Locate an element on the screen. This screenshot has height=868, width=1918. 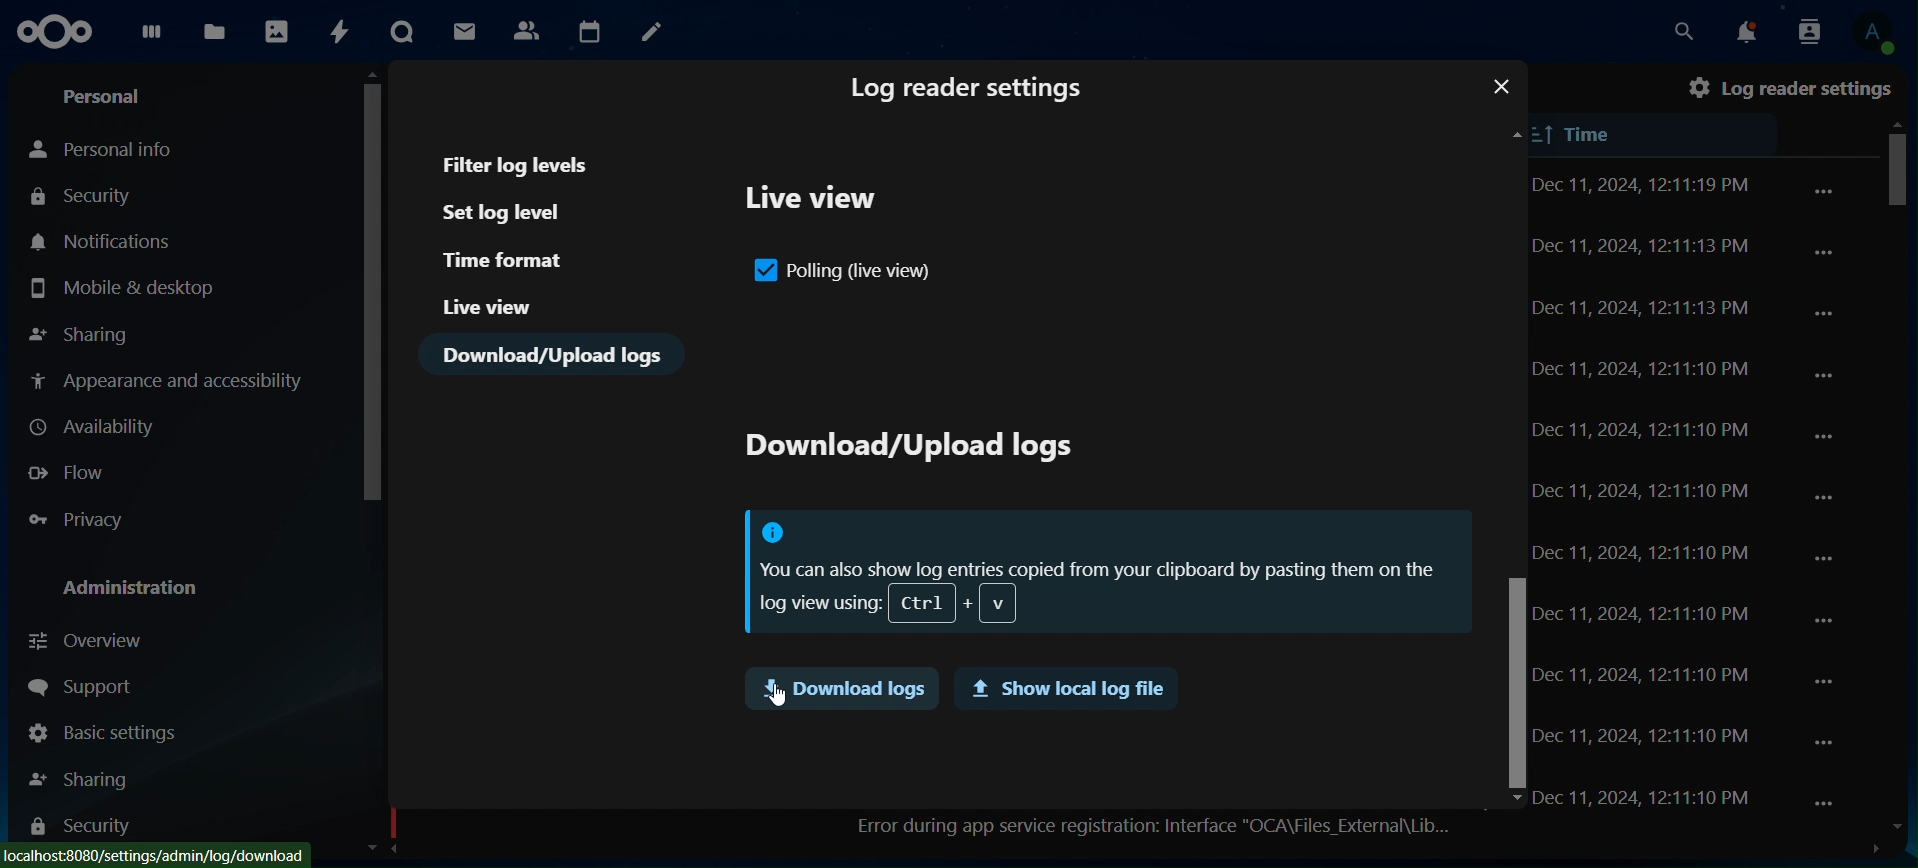
sharing is located at coordinates (83, 330).